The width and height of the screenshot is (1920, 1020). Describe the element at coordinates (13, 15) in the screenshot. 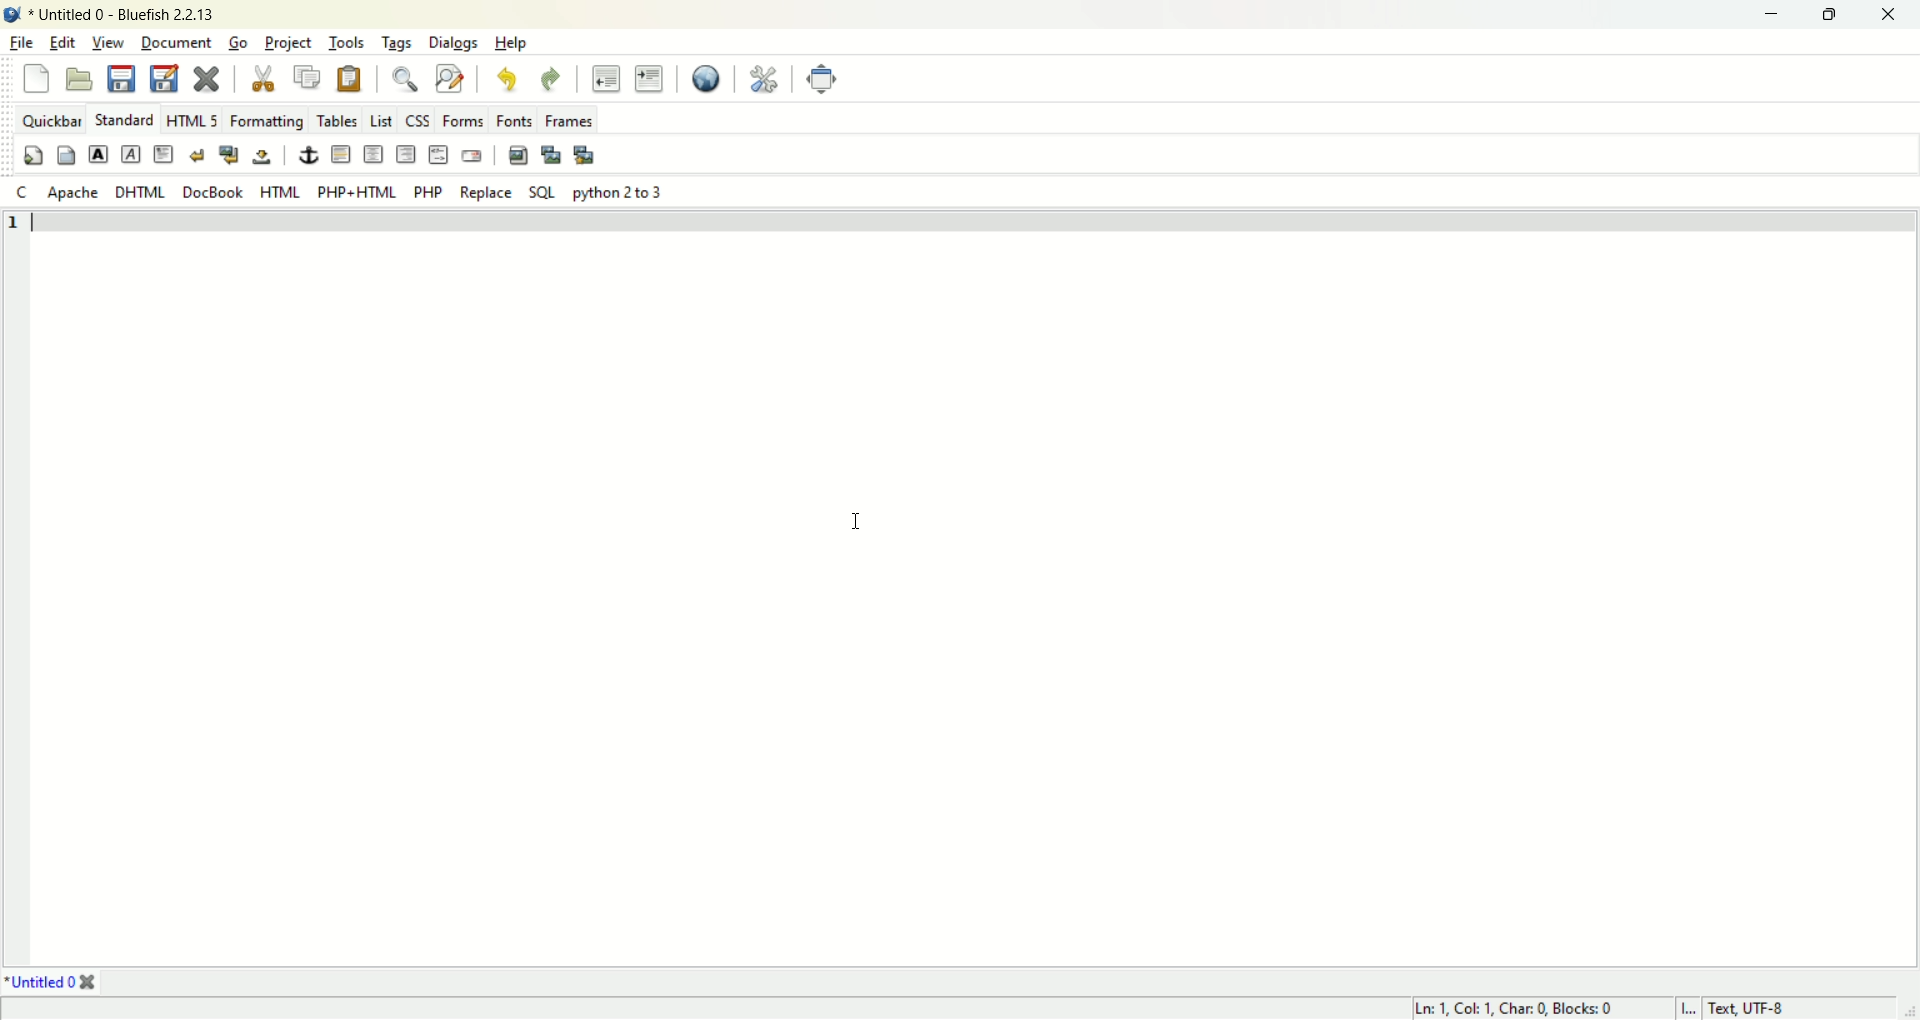

I see `applciation icon` at that location.